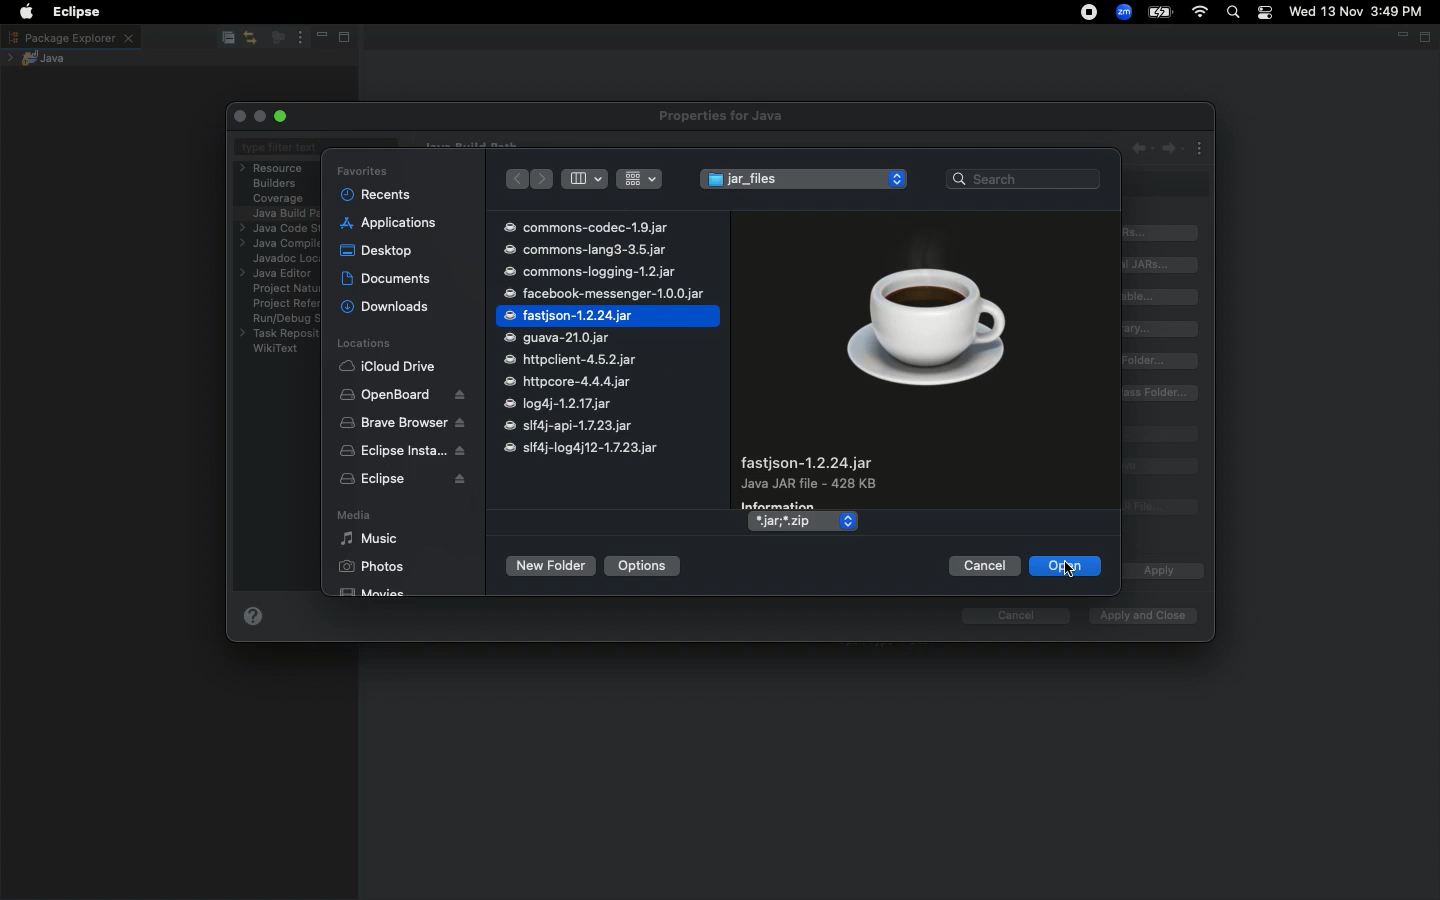  I want to click on Javadoc location, so click(283, 259).